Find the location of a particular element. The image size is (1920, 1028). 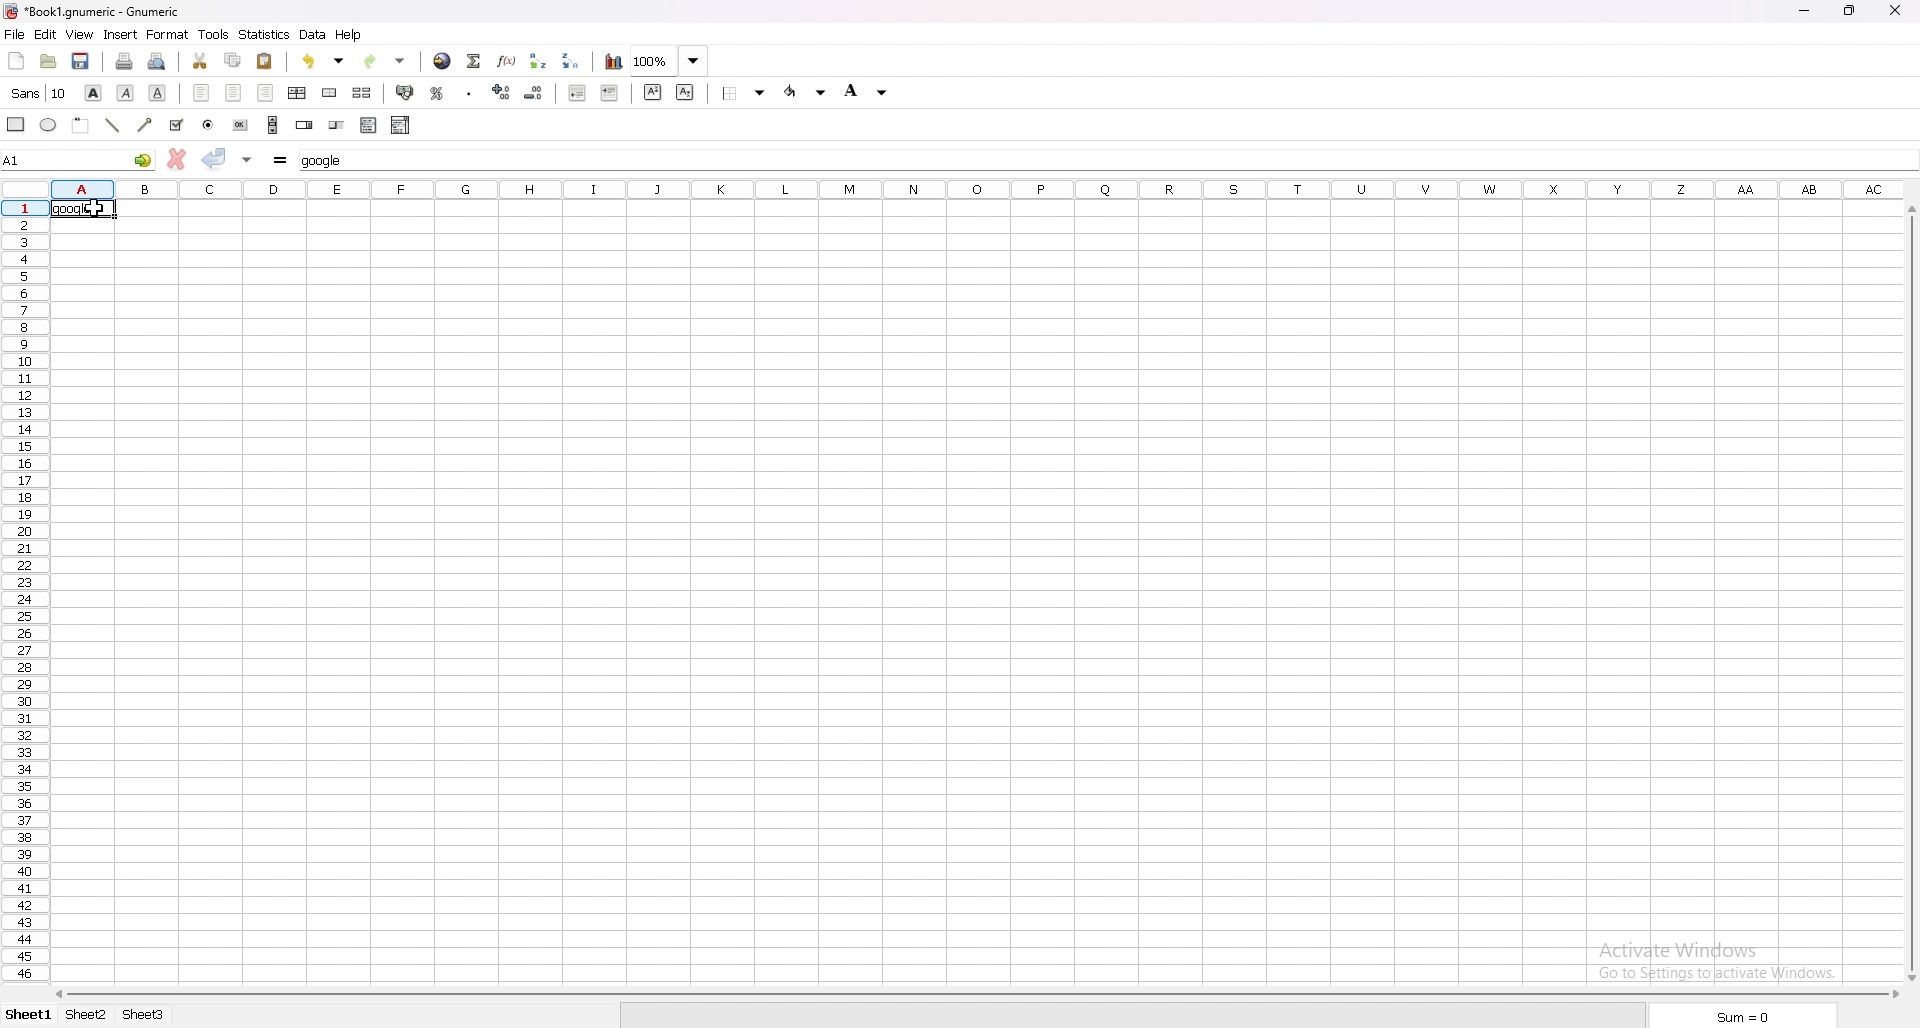

arrowed line is located at coordinates (146, 125).